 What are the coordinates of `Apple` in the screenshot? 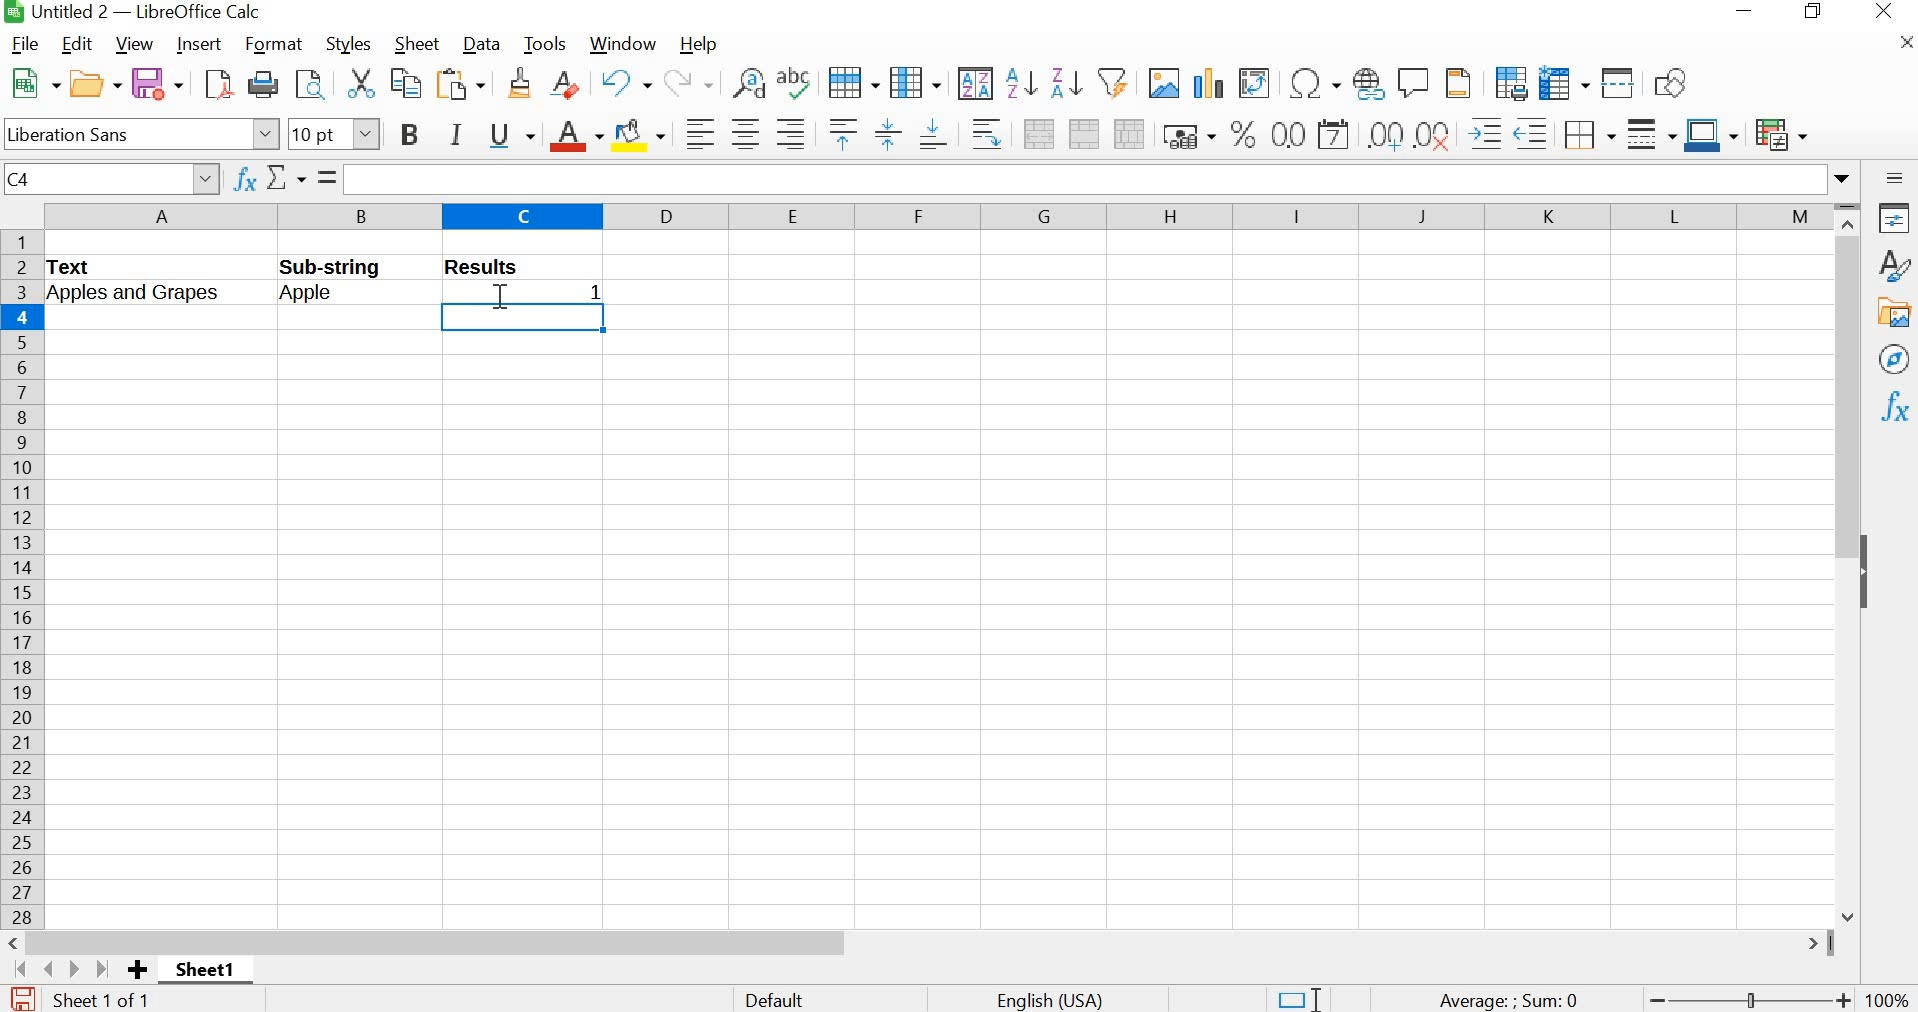 It's located at (328, 296).